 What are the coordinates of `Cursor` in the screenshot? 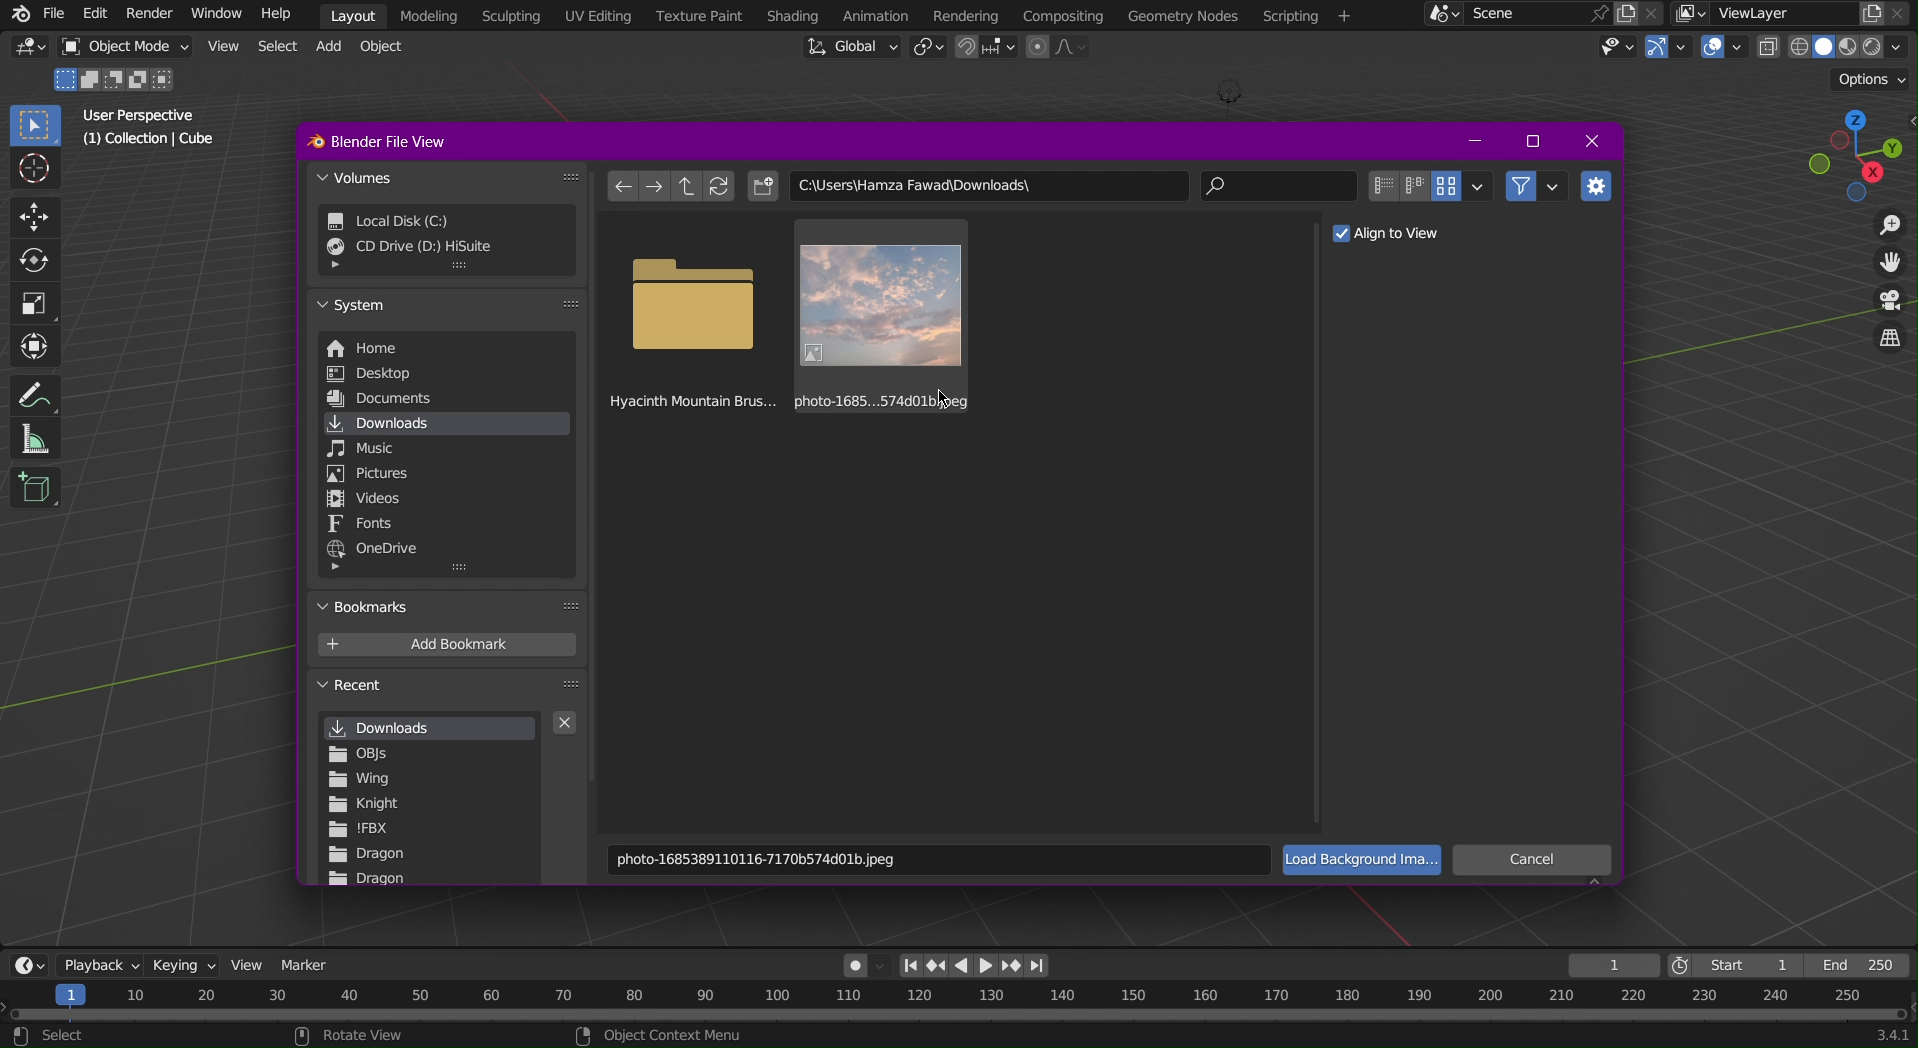 It's located at (32, 172).